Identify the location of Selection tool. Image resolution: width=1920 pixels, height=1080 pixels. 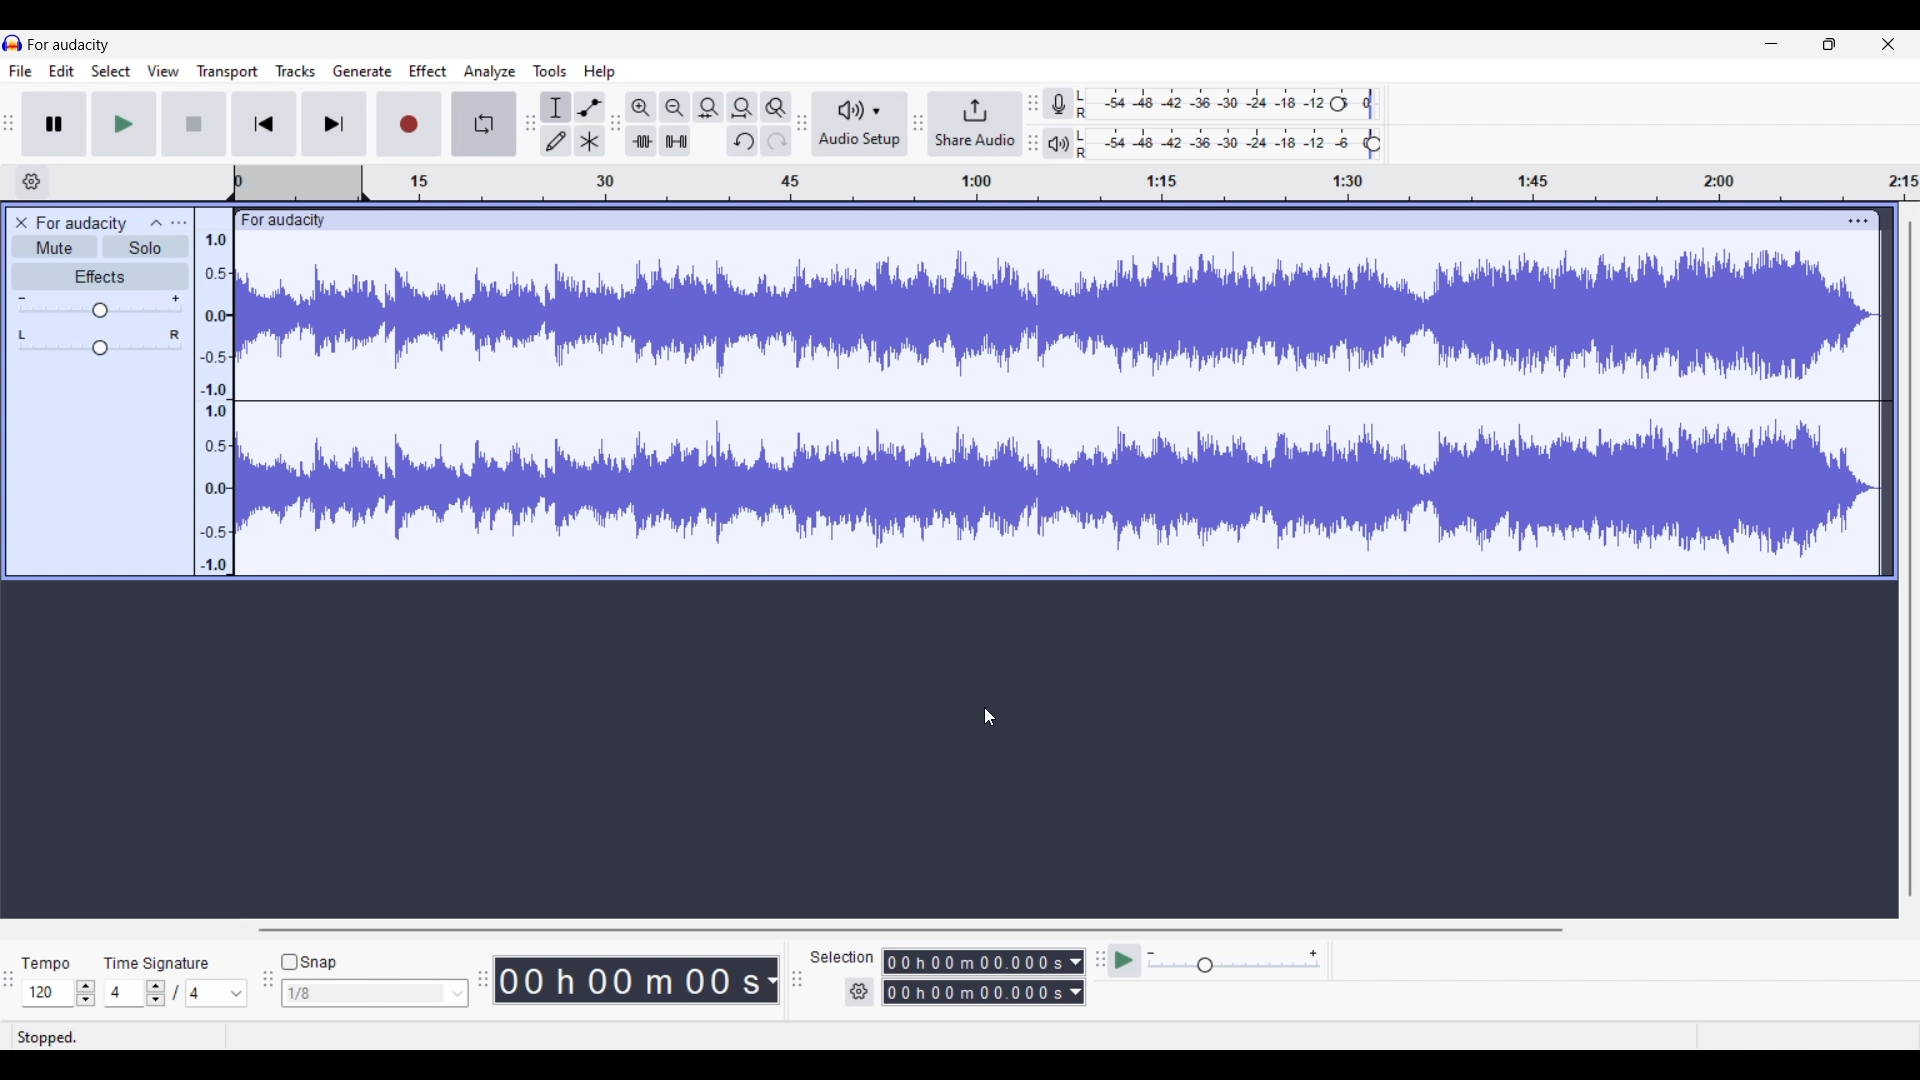
(556, 107).